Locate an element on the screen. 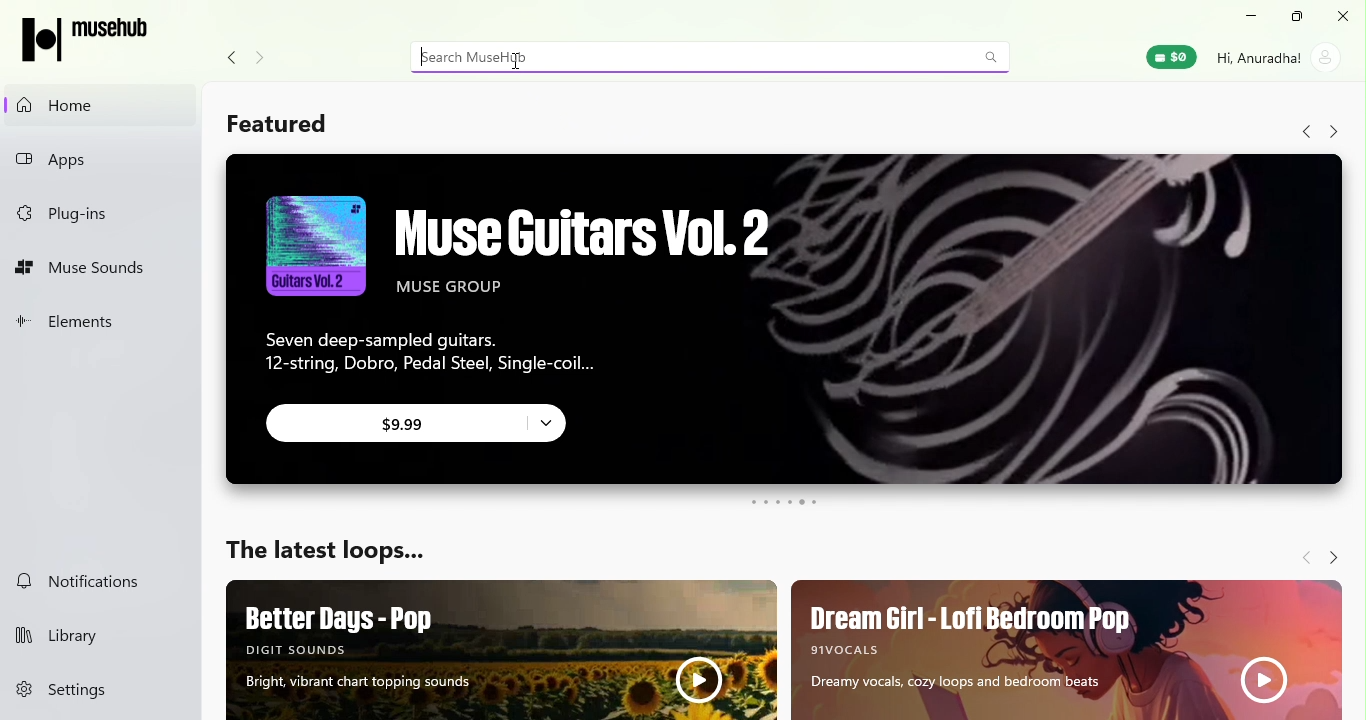 This screenshot has height=720, width=1366. Search bar is located at coordinates (715, 57).